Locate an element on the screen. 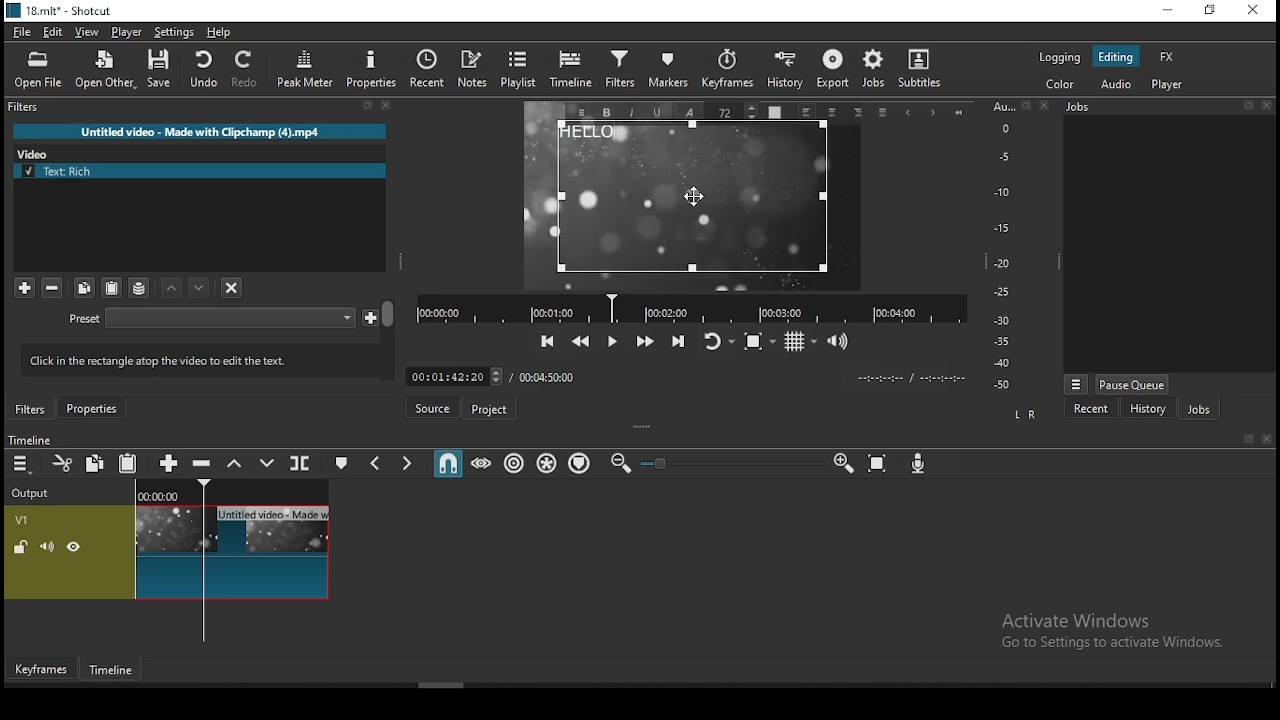  zoom timeline in is located at coordinates (842, 462).